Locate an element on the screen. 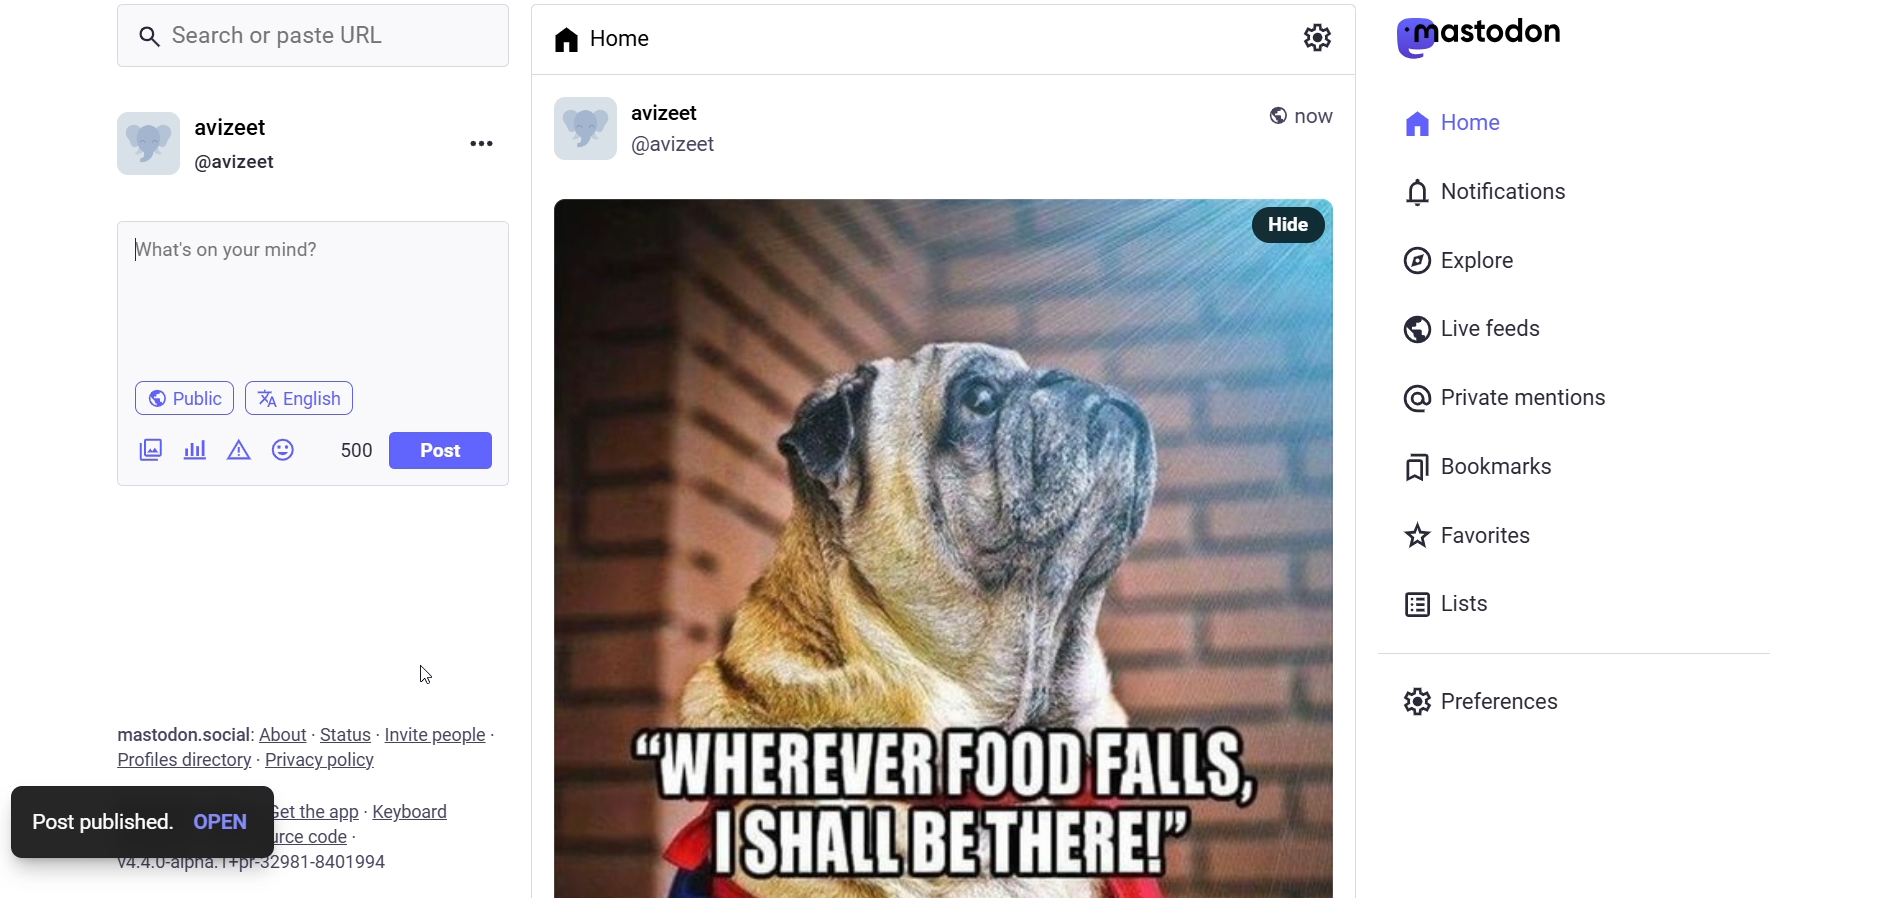  POST is located at coordinates (437, 452).